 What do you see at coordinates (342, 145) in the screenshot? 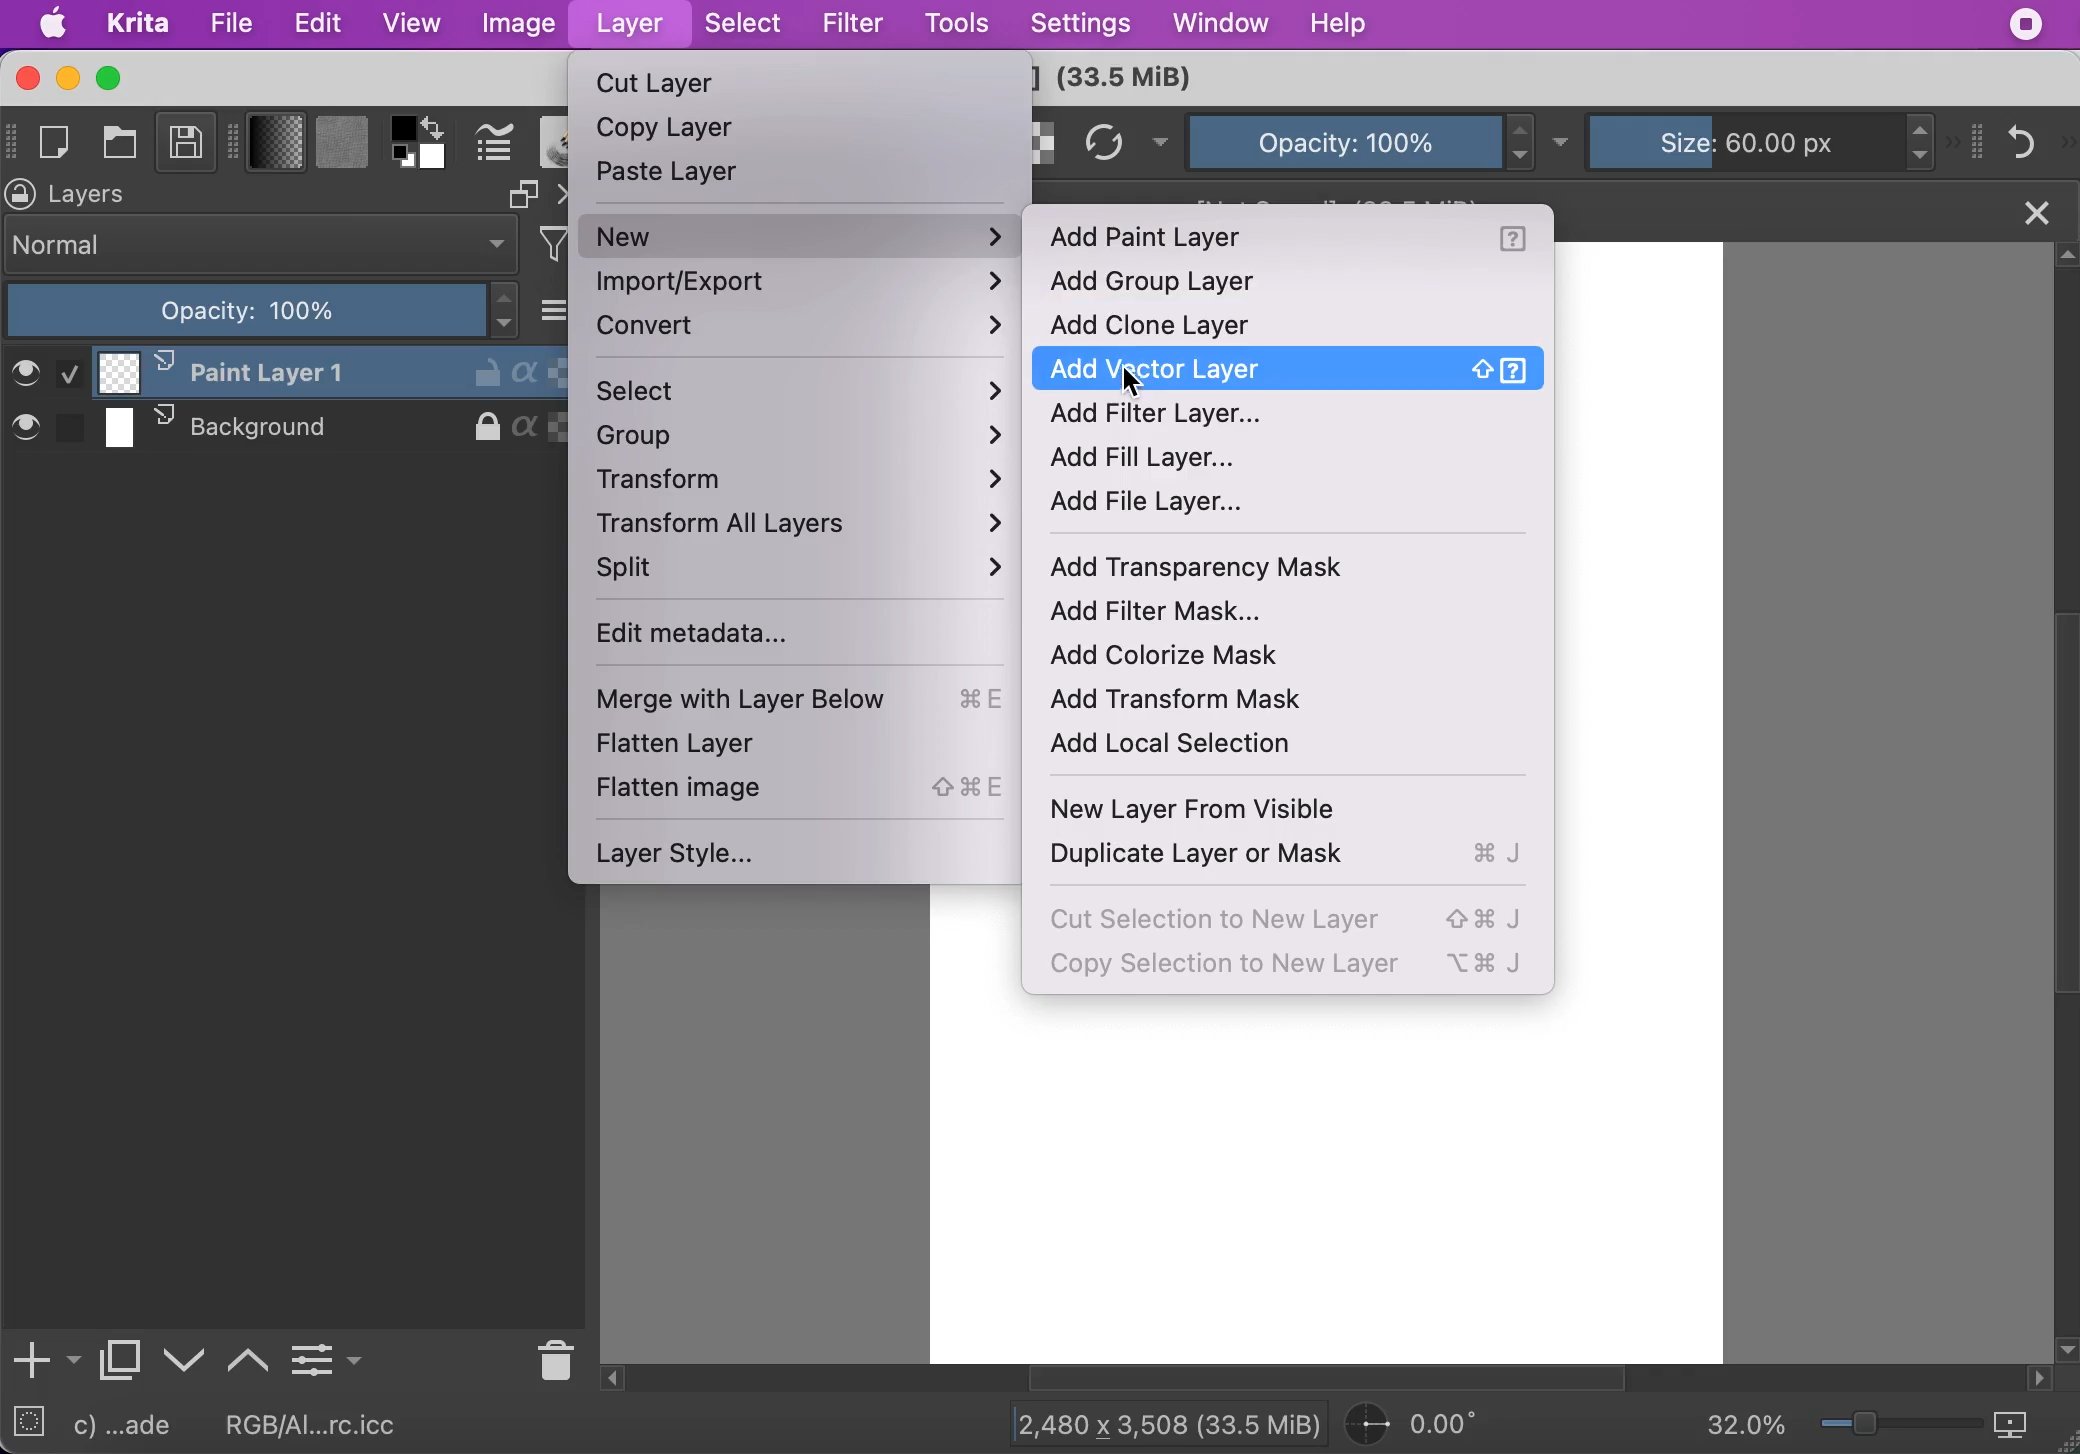
I see `fill patterns` at bounding box center [342, 145].